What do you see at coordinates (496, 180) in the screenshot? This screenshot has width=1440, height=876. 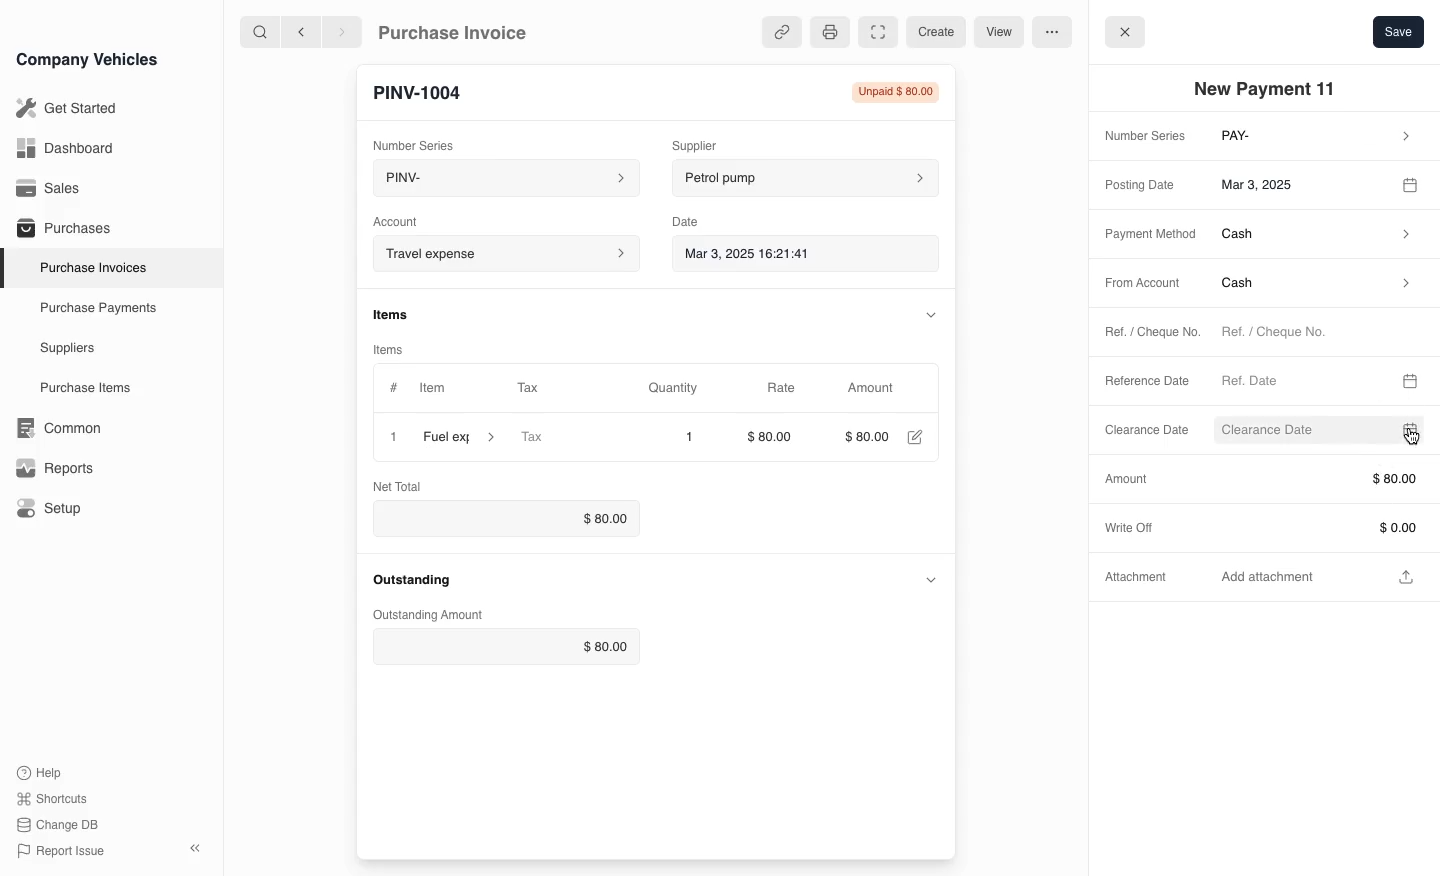 I see `PINV-` at bounding box center [496, 180].